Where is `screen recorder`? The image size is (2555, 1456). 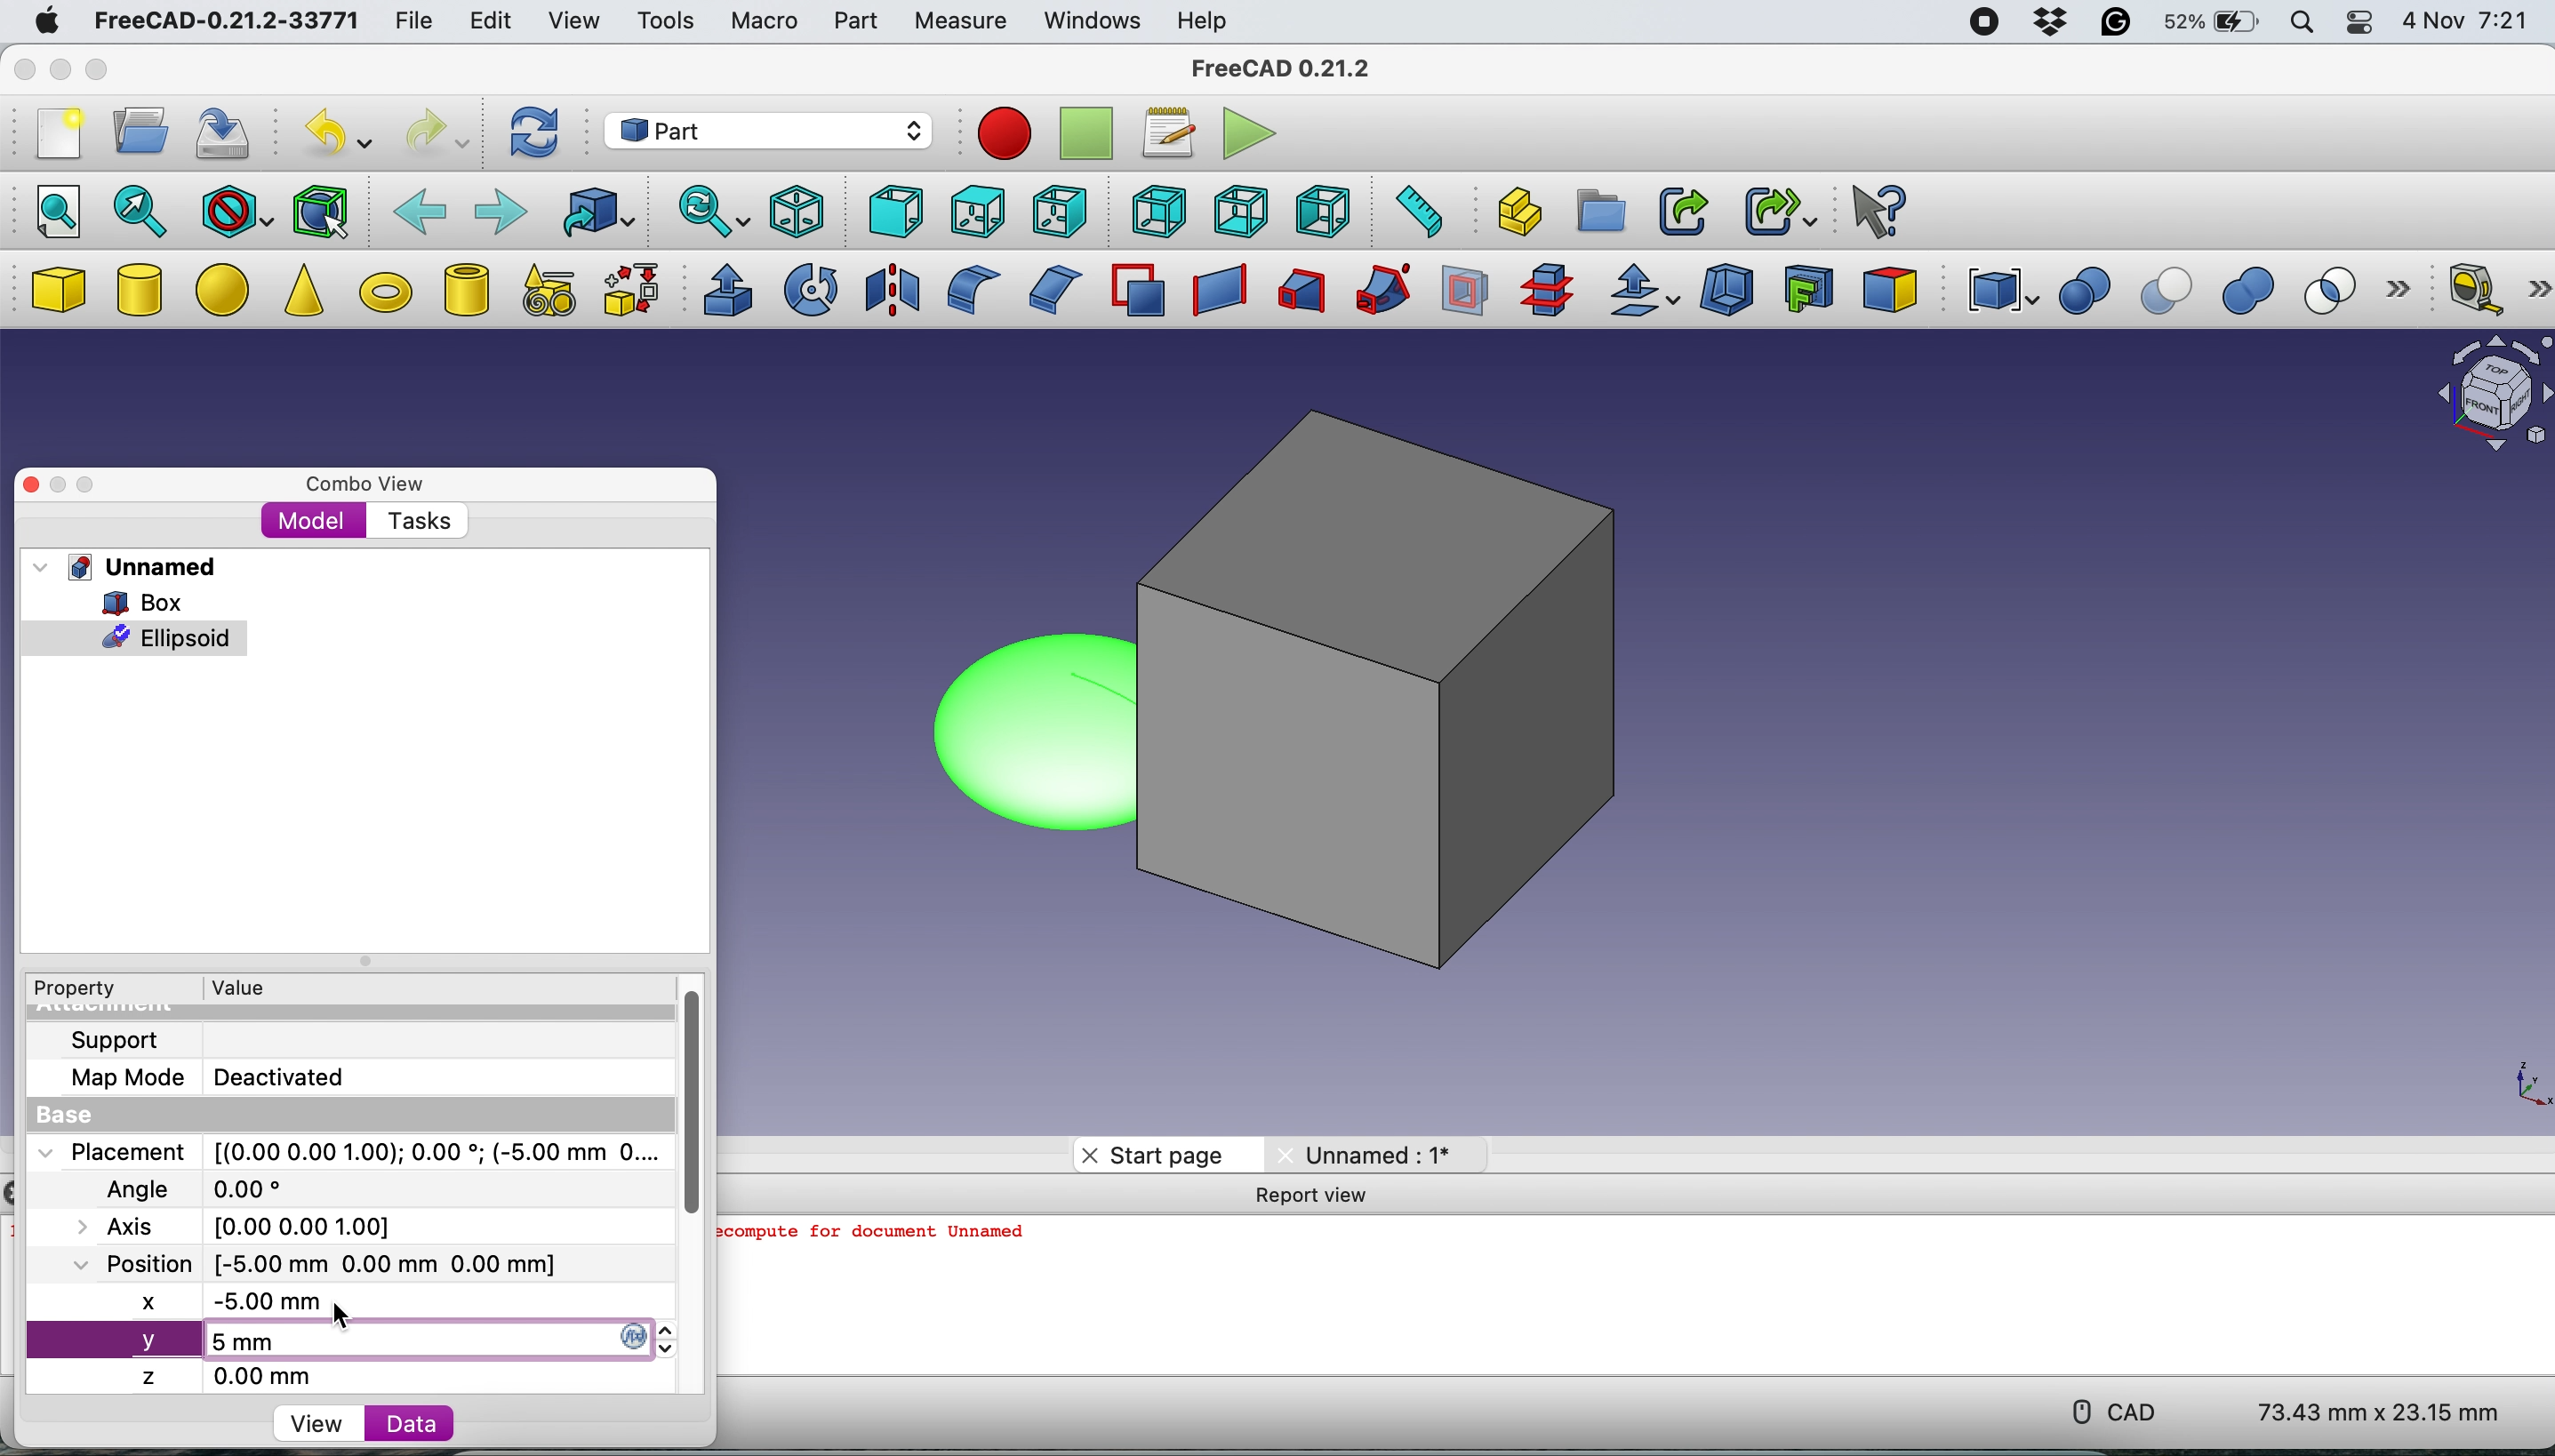 screen recorder is located at coordinates (1983, 24).